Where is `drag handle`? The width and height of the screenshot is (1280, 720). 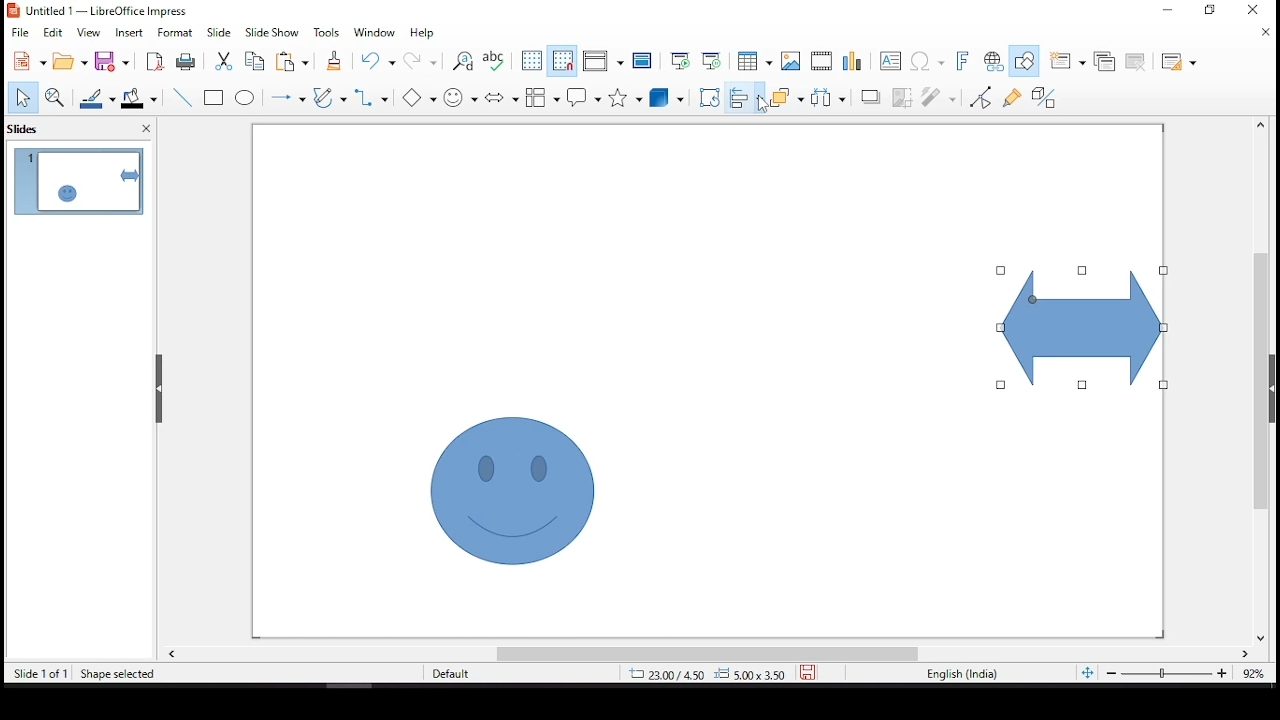 drag handle is located at coordinates (161, 389).